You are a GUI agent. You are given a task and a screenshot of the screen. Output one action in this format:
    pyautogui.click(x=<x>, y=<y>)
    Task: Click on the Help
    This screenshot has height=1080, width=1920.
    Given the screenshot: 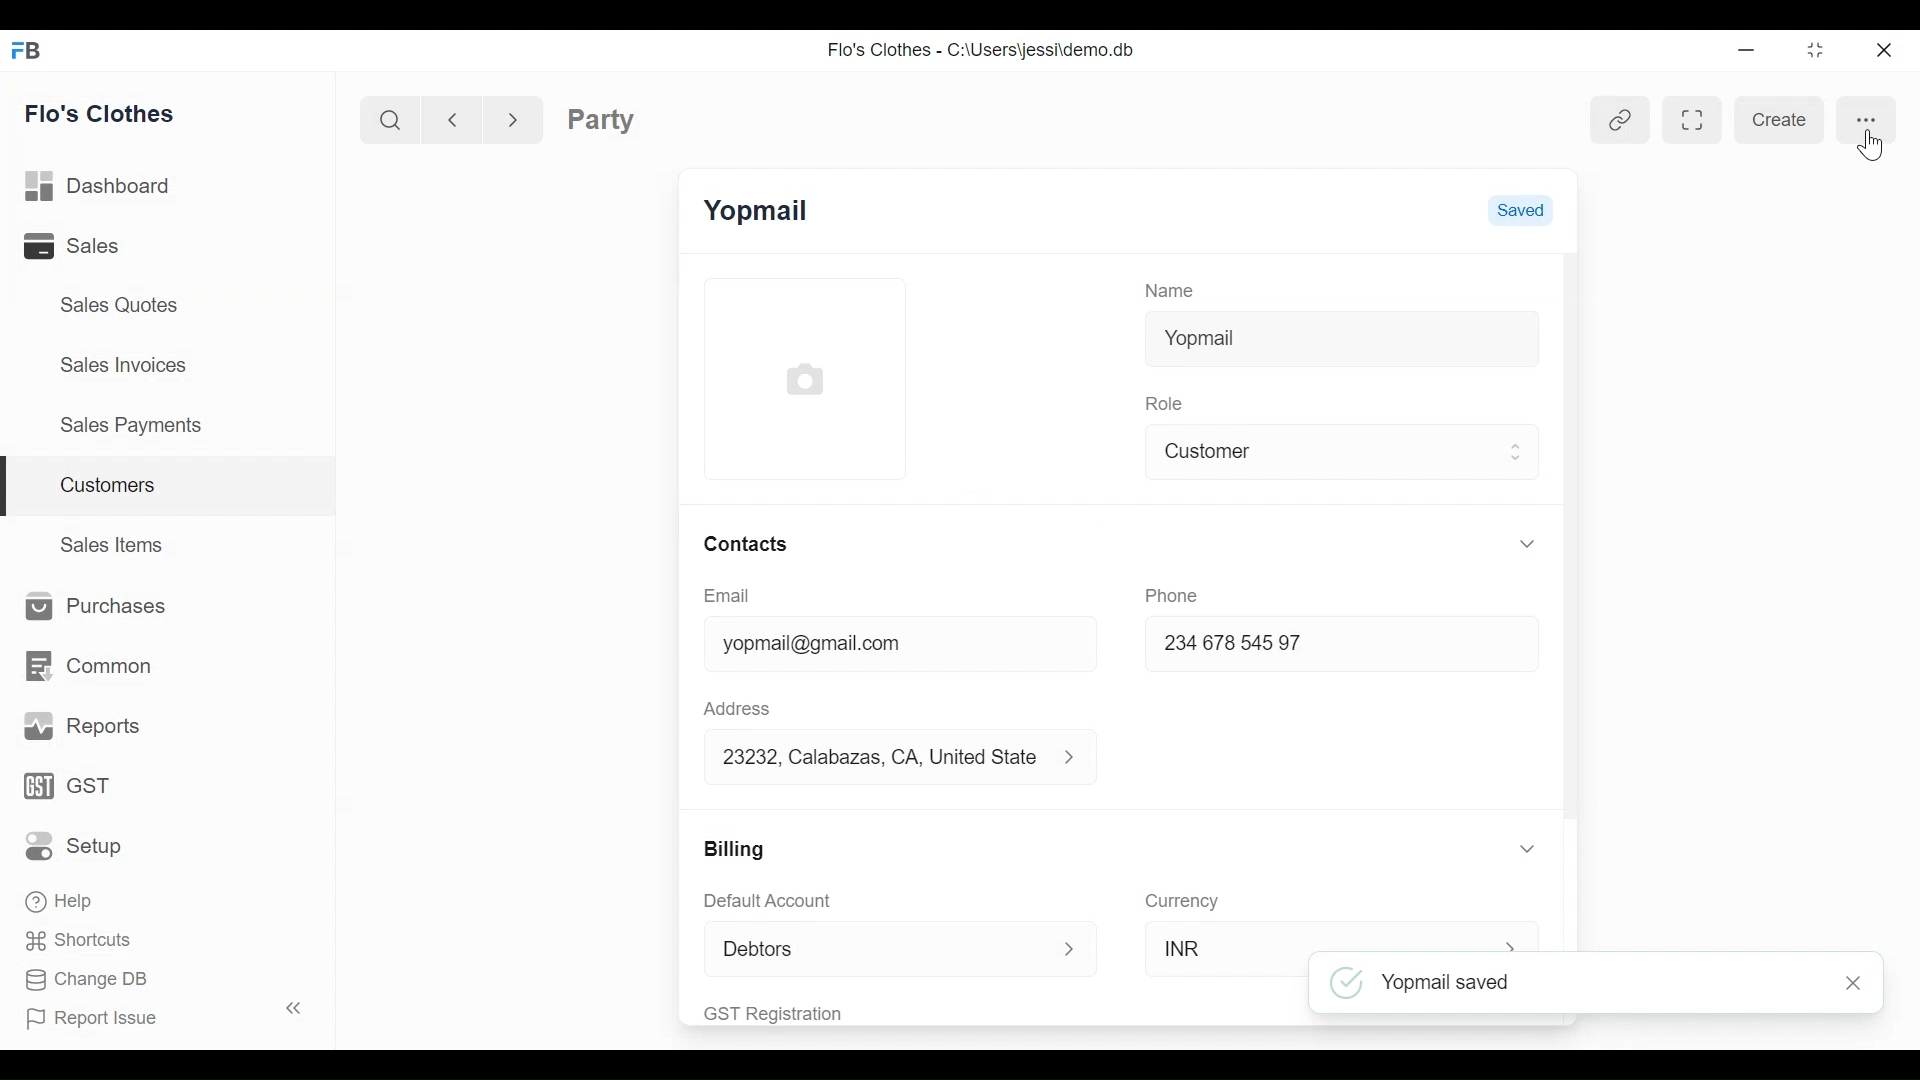 What is the action you would take?
    pyautogui.click(x=62, y=898)
    